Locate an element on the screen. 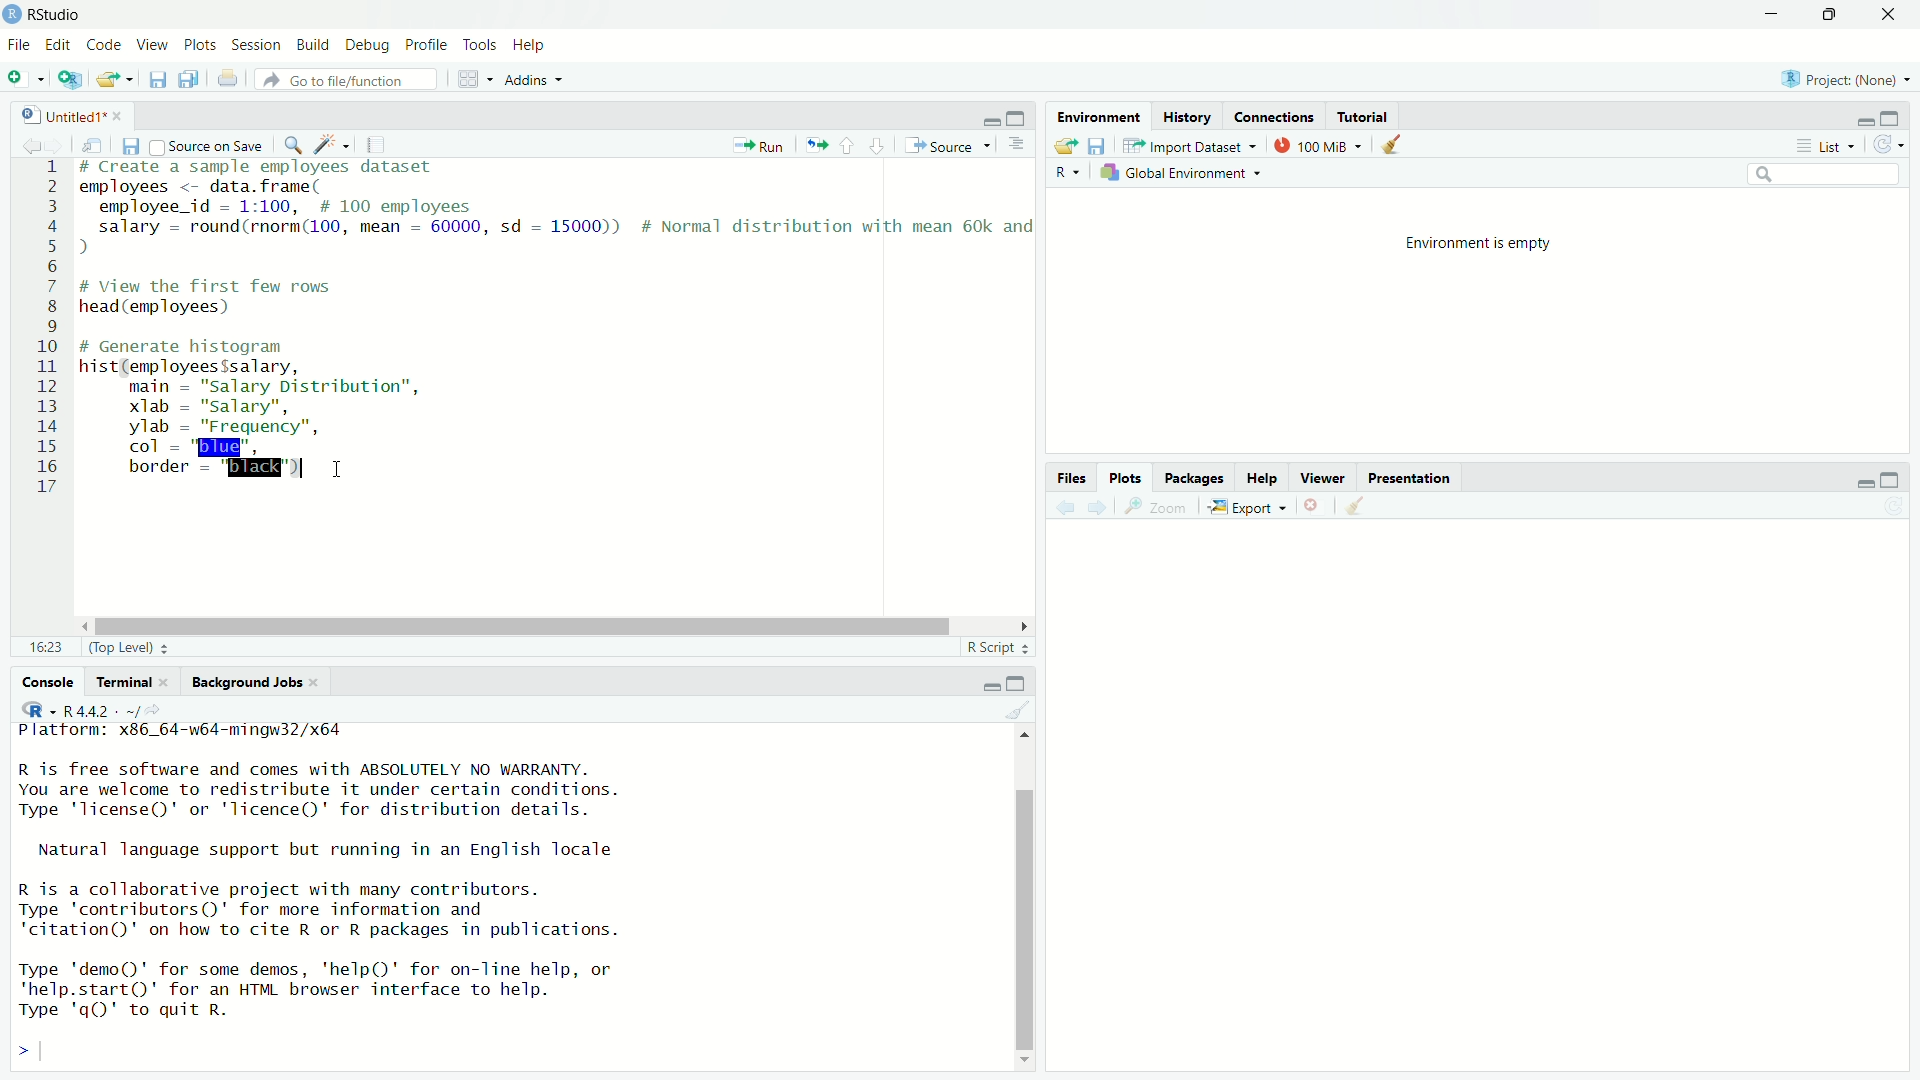  # Generate histogram hist(employees$salary, main = "salary Distribution”, xlab = "salary", ylab = "Frequency", col = "blue", border = "black") is located at coordinates (260, 413).